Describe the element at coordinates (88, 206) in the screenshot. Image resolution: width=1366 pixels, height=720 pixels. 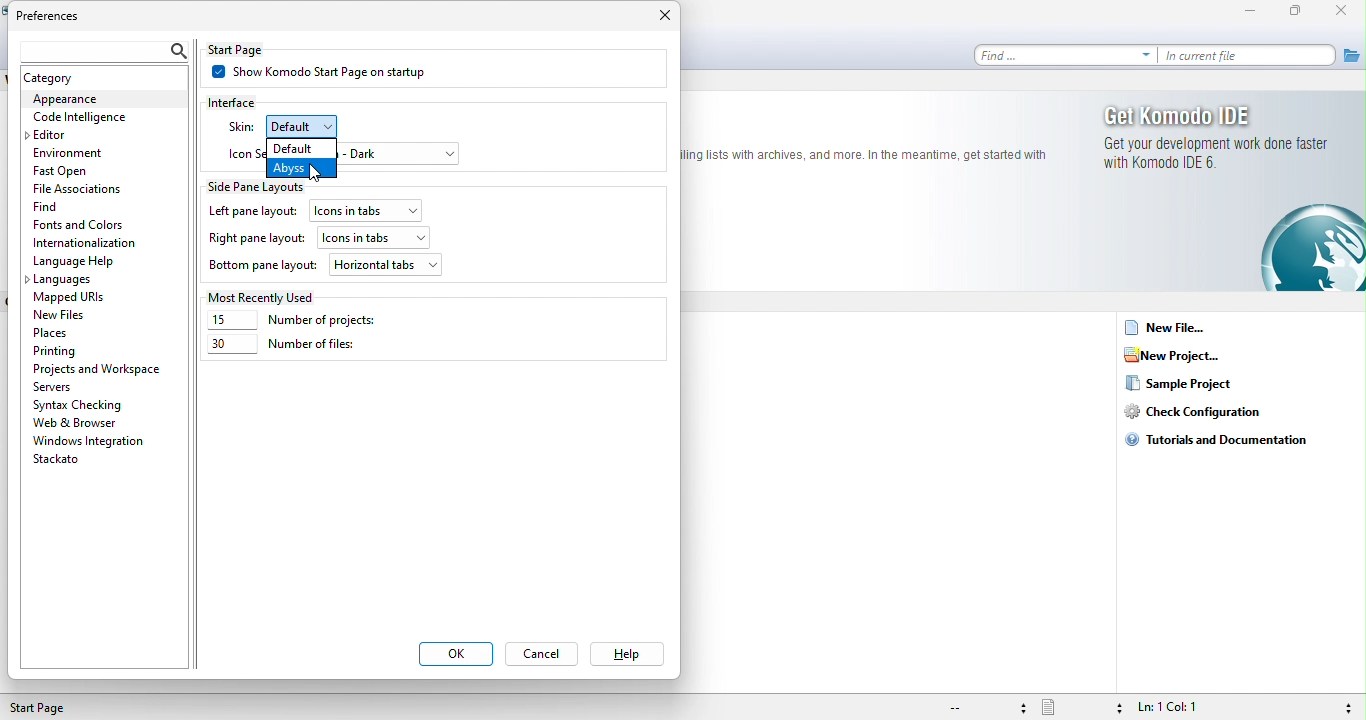
I see `find` at that location.